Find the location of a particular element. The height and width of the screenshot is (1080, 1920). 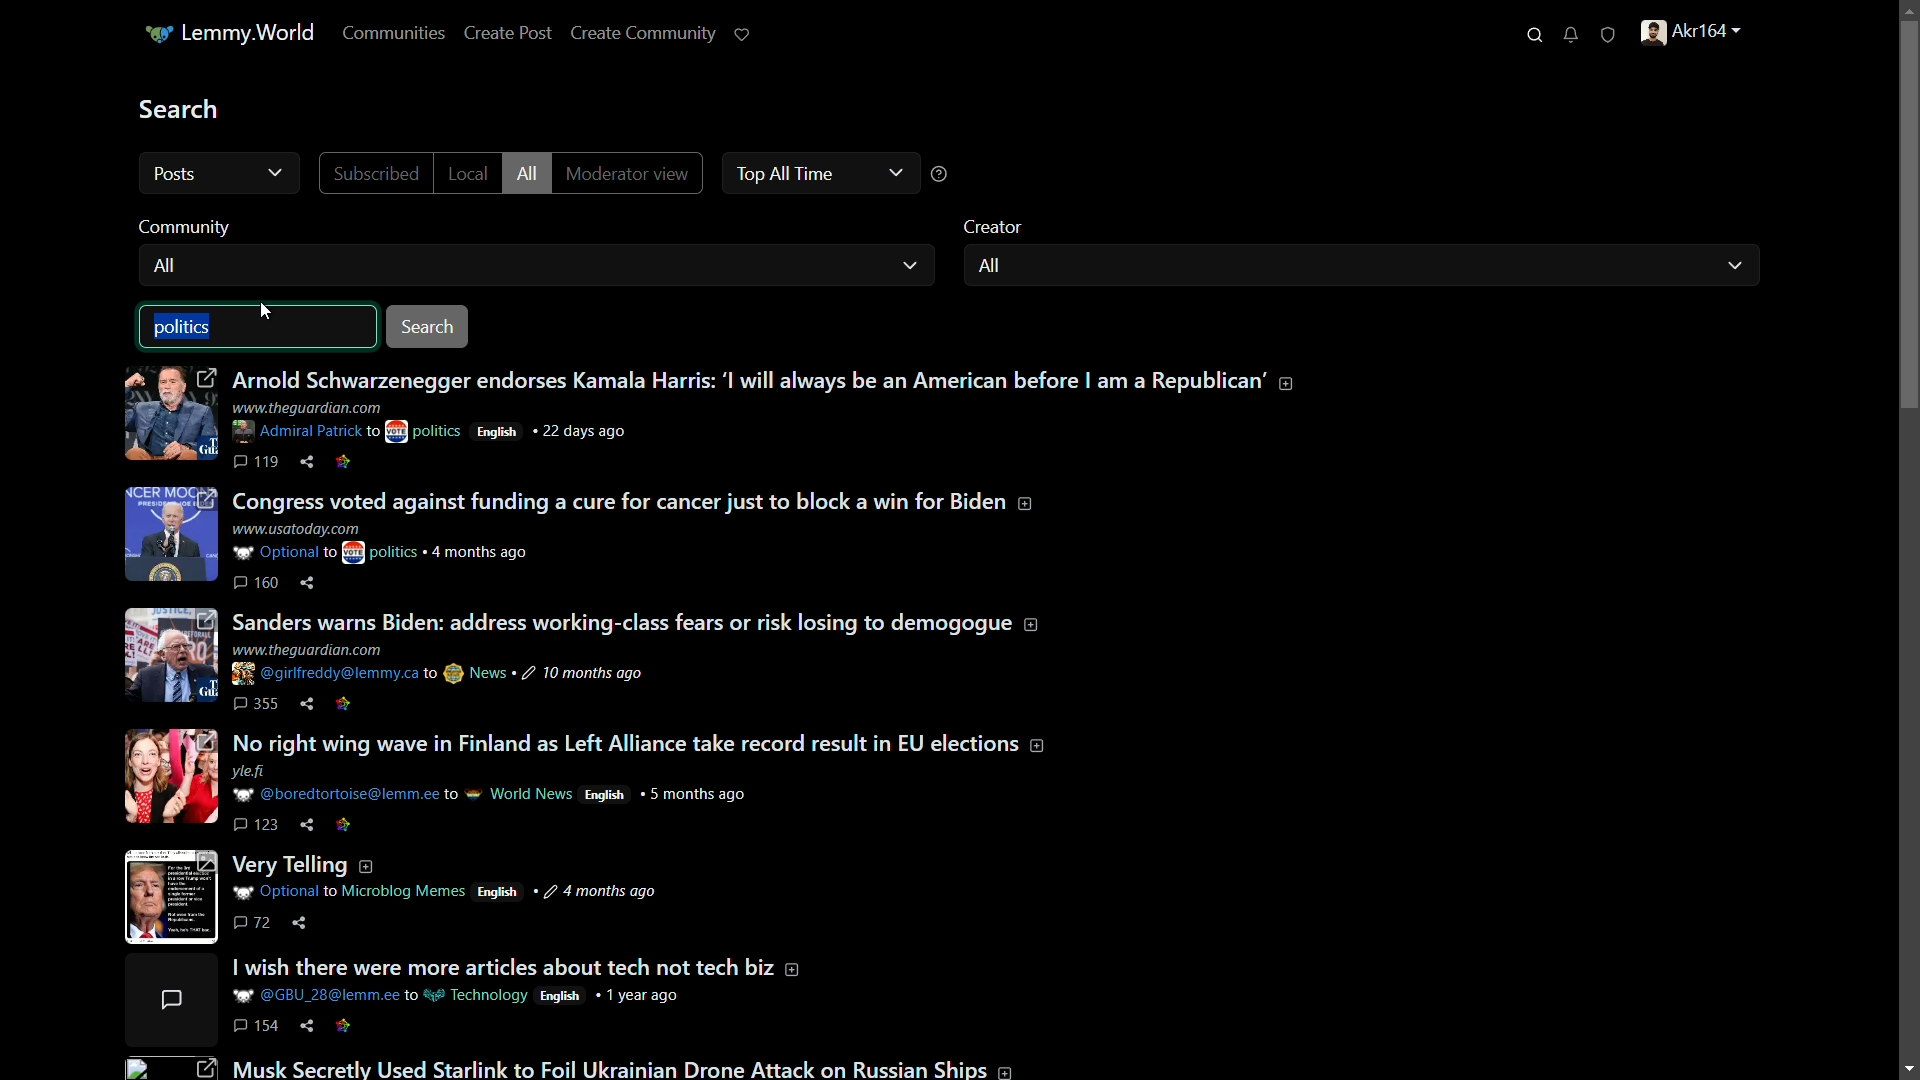

Create Community is located at coordinates (646, 32).